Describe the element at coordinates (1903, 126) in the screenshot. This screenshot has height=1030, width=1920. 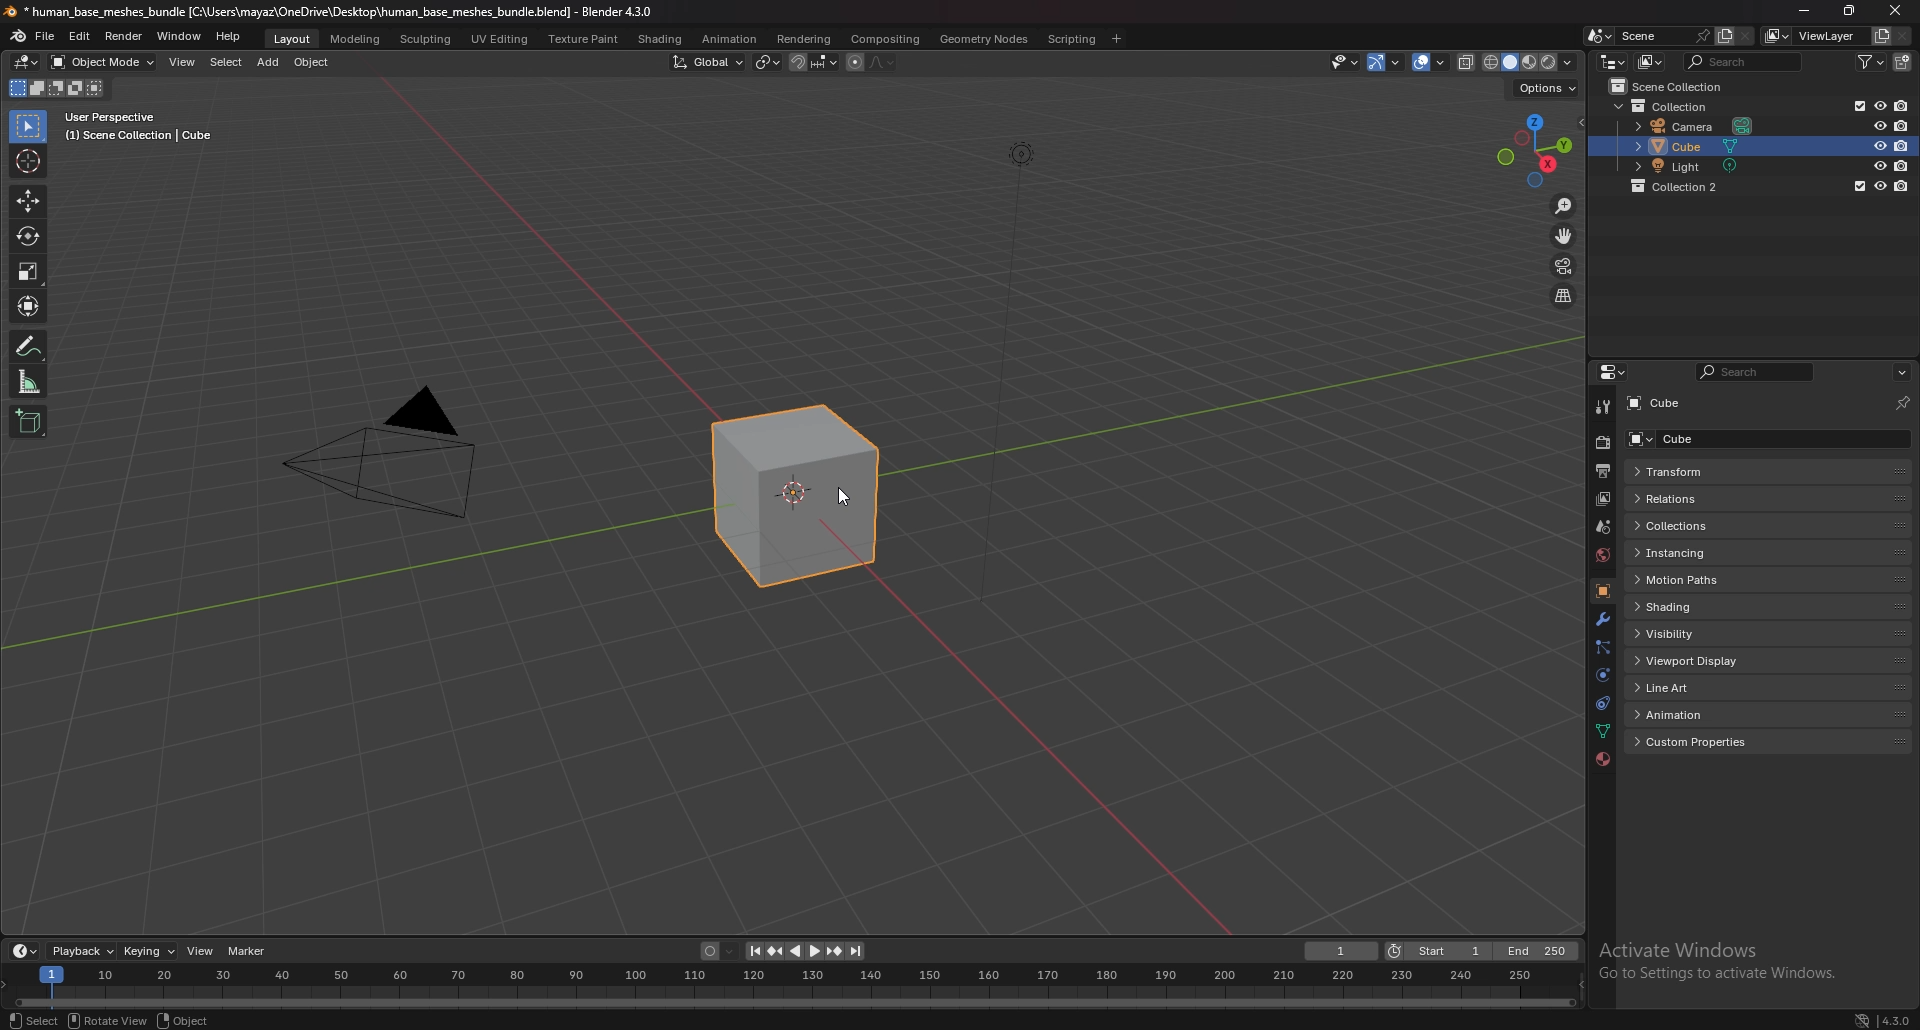
I see `disable in renders` at that location.